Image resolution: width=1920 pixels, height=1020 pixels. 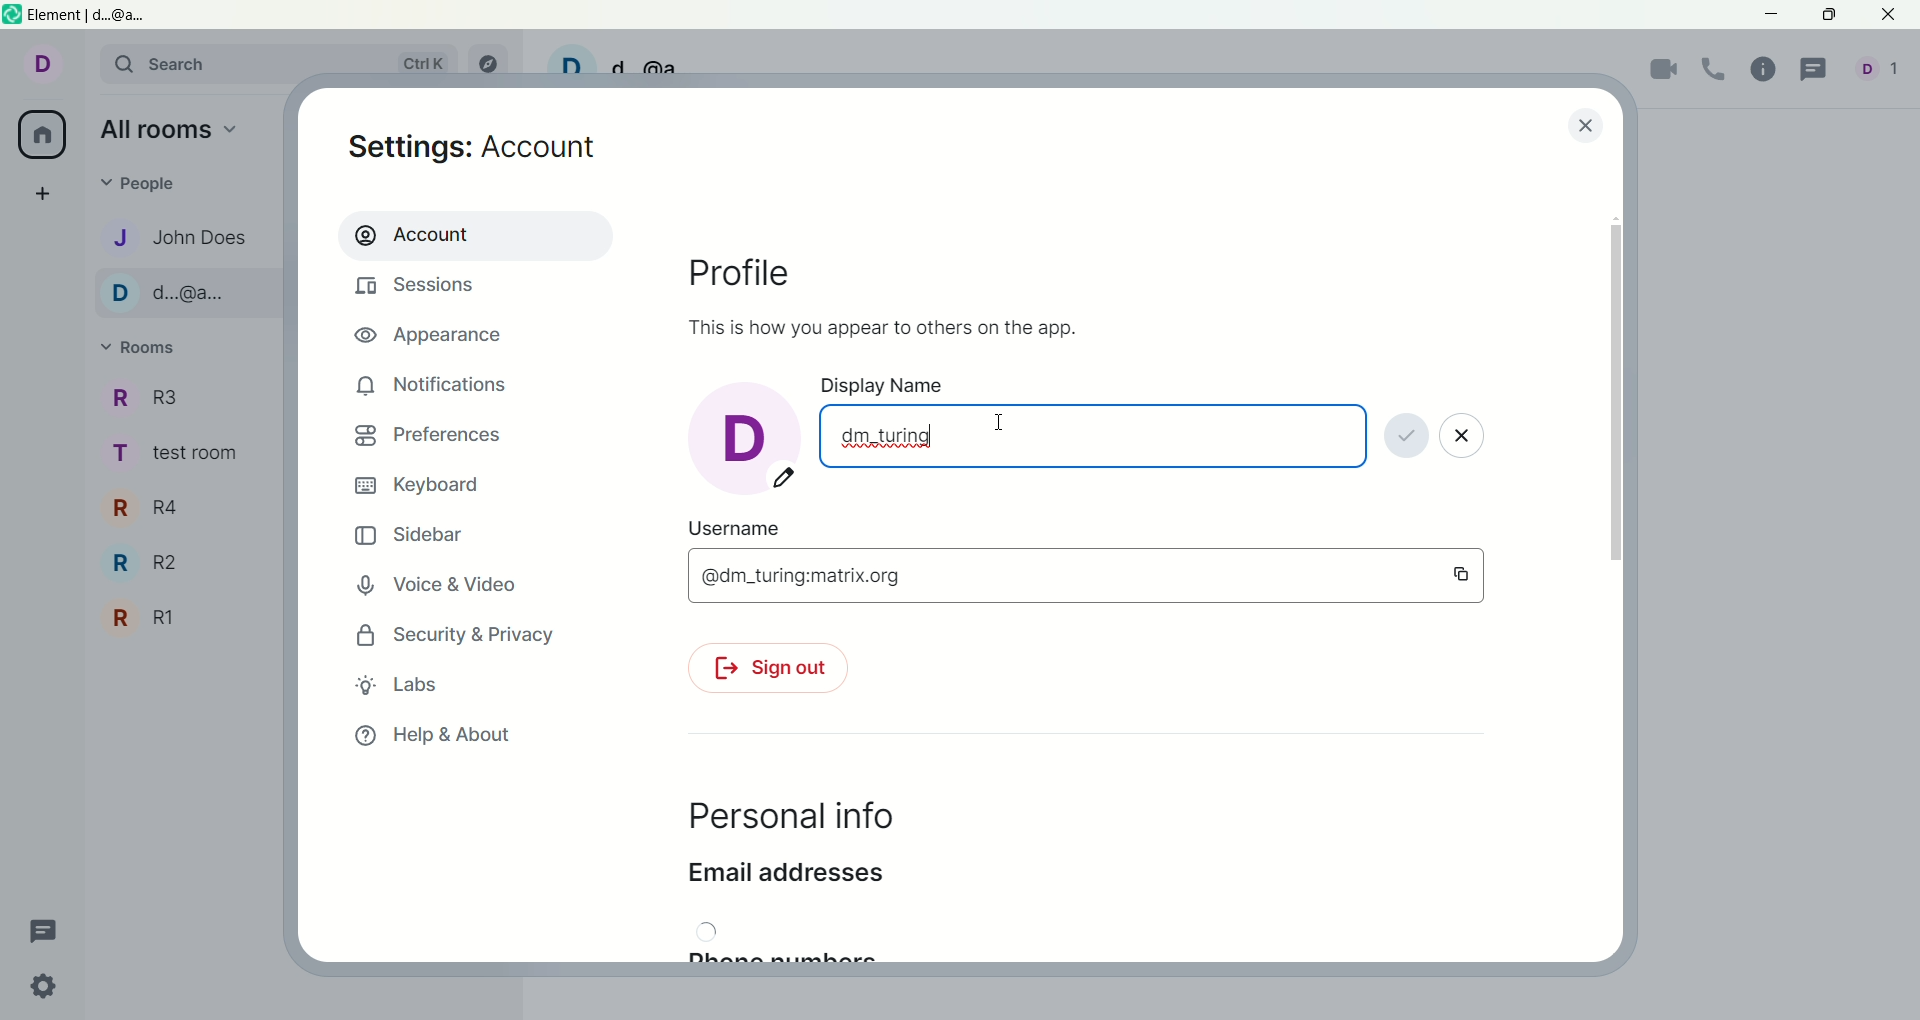 What do you see at coordinates (173, 236) in the screenshot?
I see `John DOES` at bounding box center [173, 236].